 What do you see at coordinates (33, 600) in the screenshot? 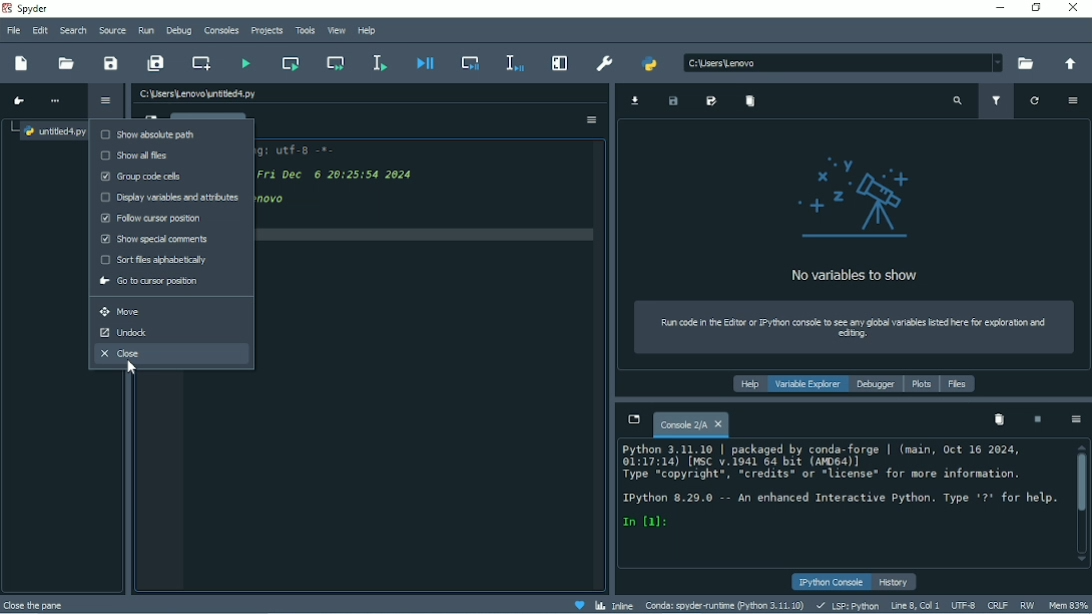
I see `close the pore` at bounding box center [33, 600].